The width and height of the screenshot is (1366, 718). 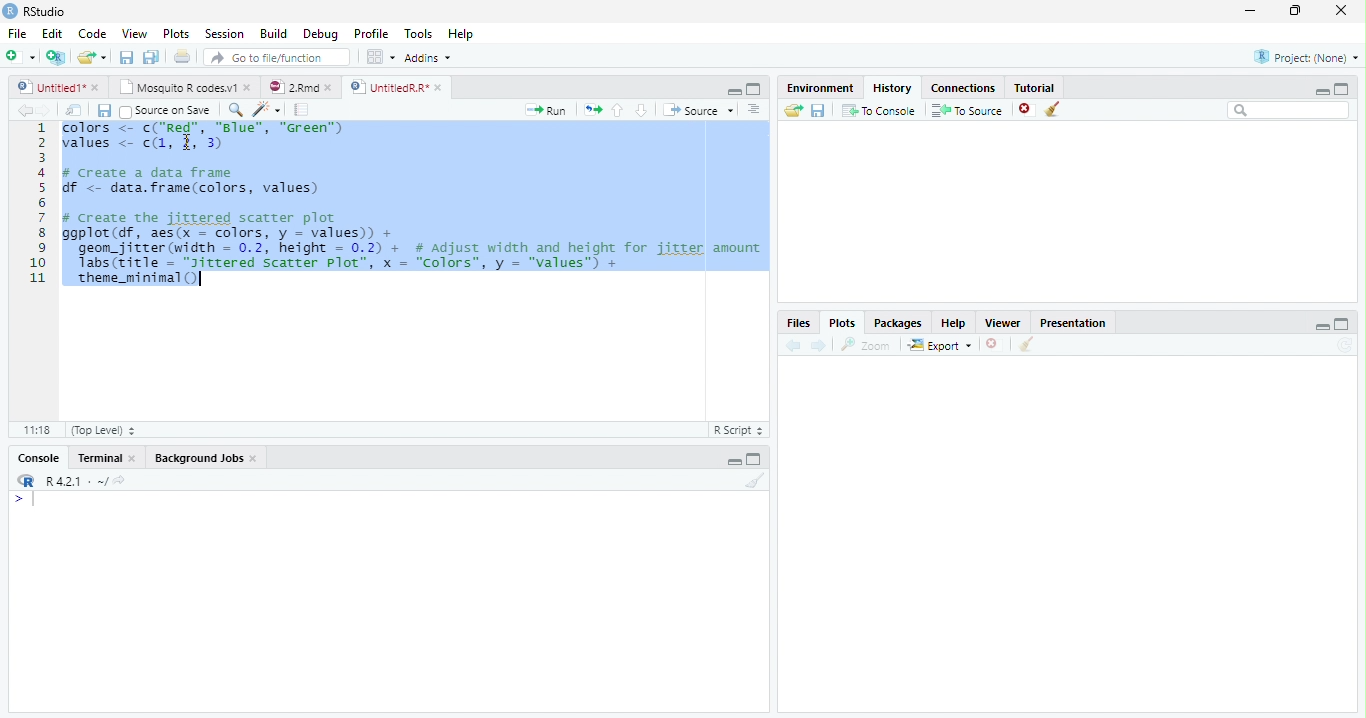 What do you see at coordinates (1321, 326) in the screenshot?
I see `Minimize` at bounding box center [1321, 326].